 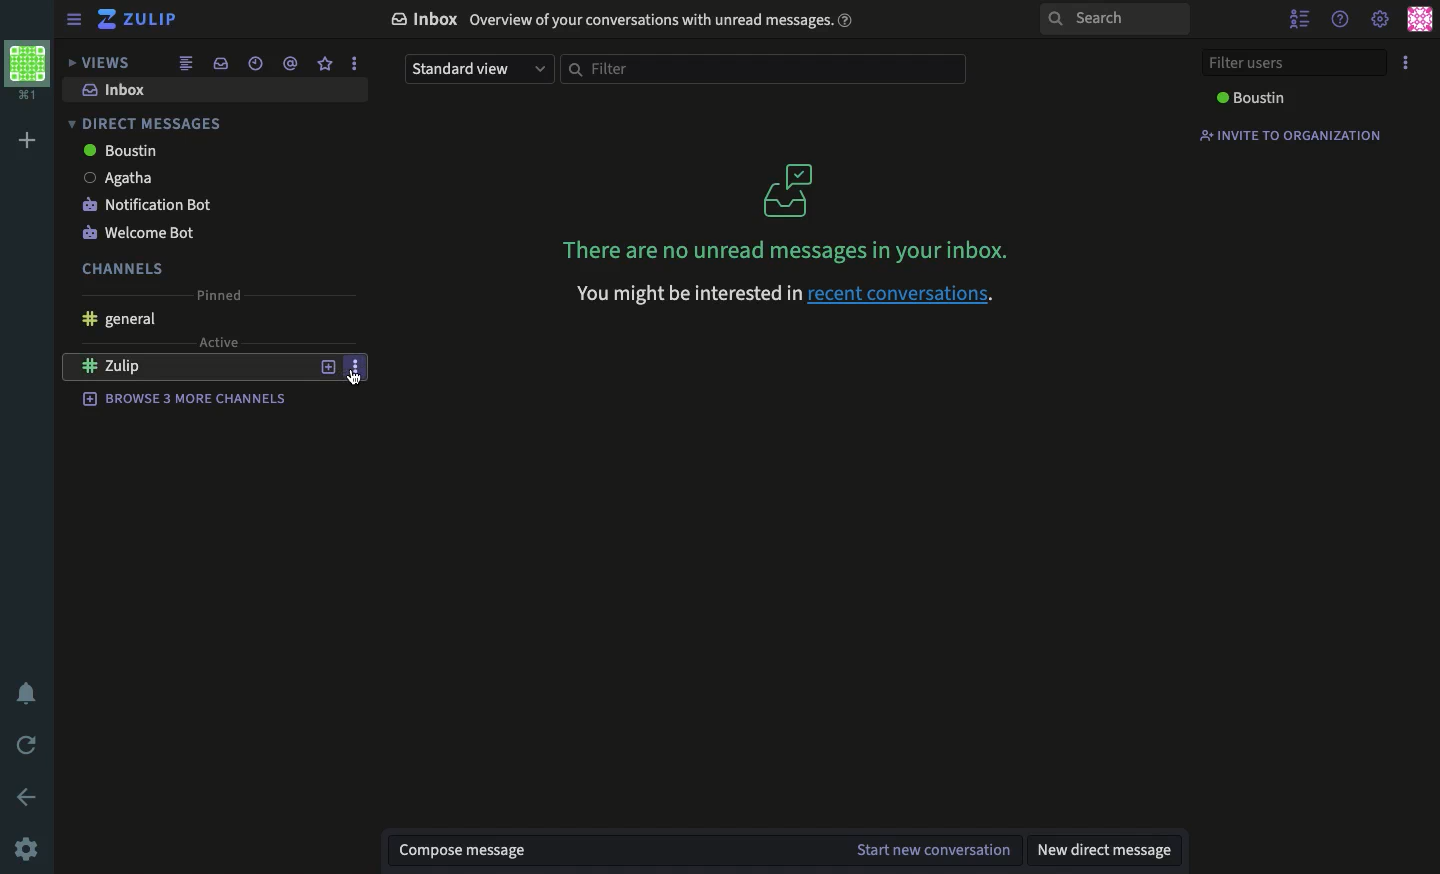 I want to click on settings, so click(x=27, y=847).